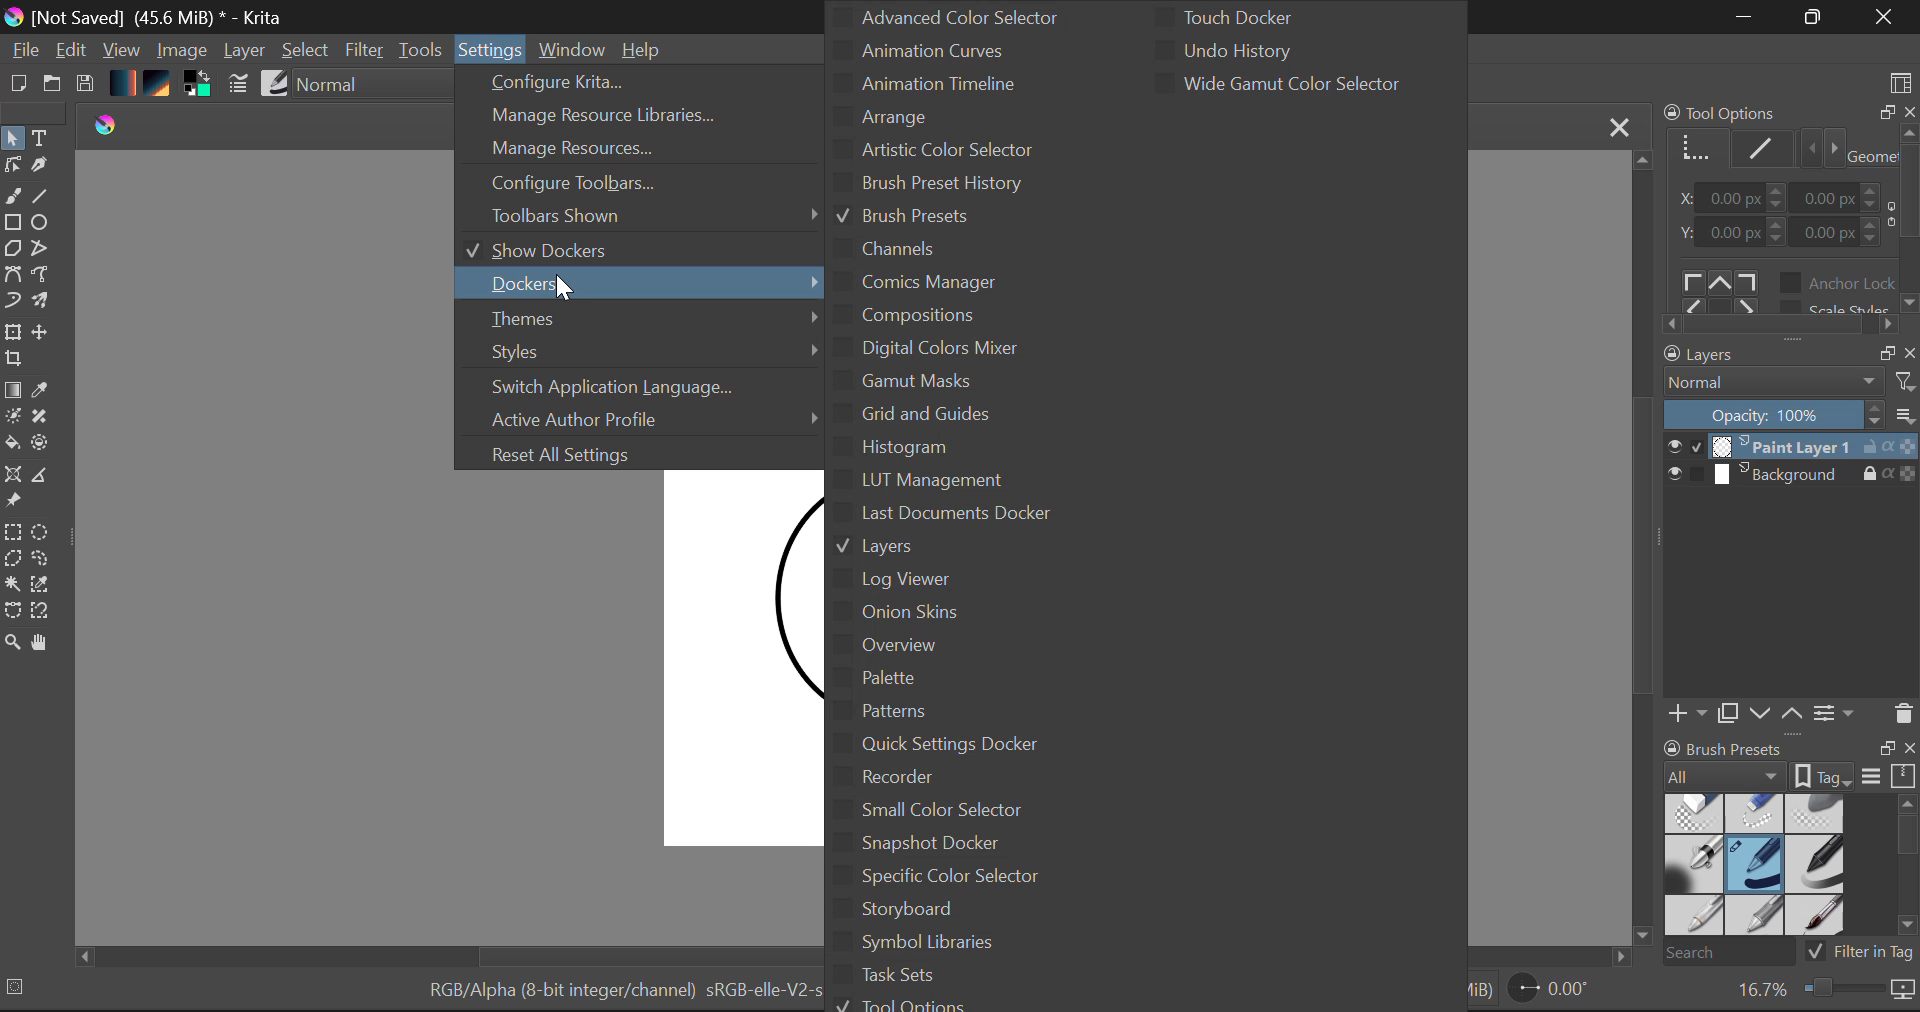 Image resolution: width=1920 pixels, height=1012 pixels. What do you see at coordinates (12, 197) in the screenshot?
I see `Freehand` at bounding box center [12, 197].